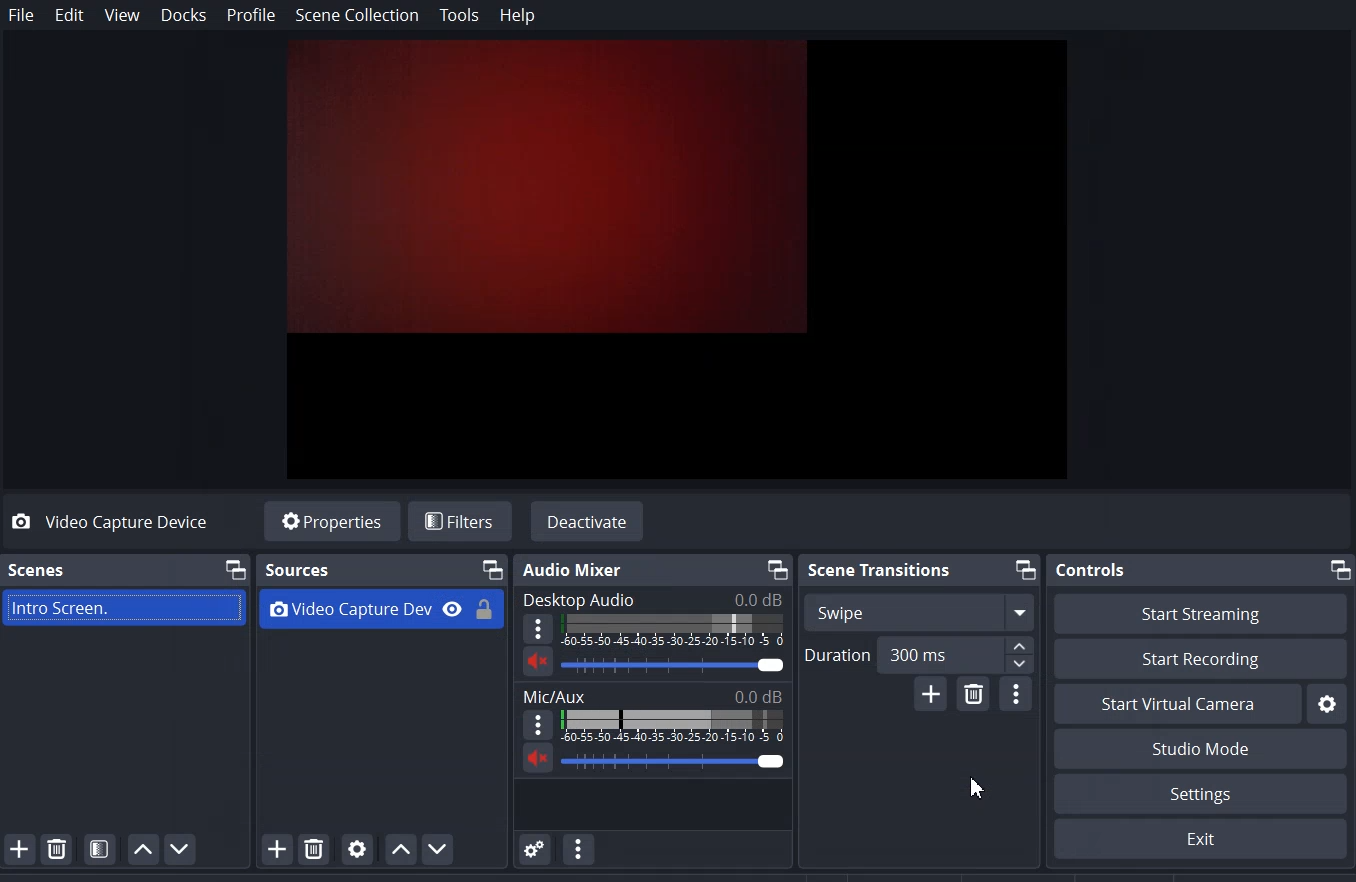  What do you see at coordinates (975, 695) in the screenshot?
I see `Remove Configurable transition` at bounding box center [975, 695].